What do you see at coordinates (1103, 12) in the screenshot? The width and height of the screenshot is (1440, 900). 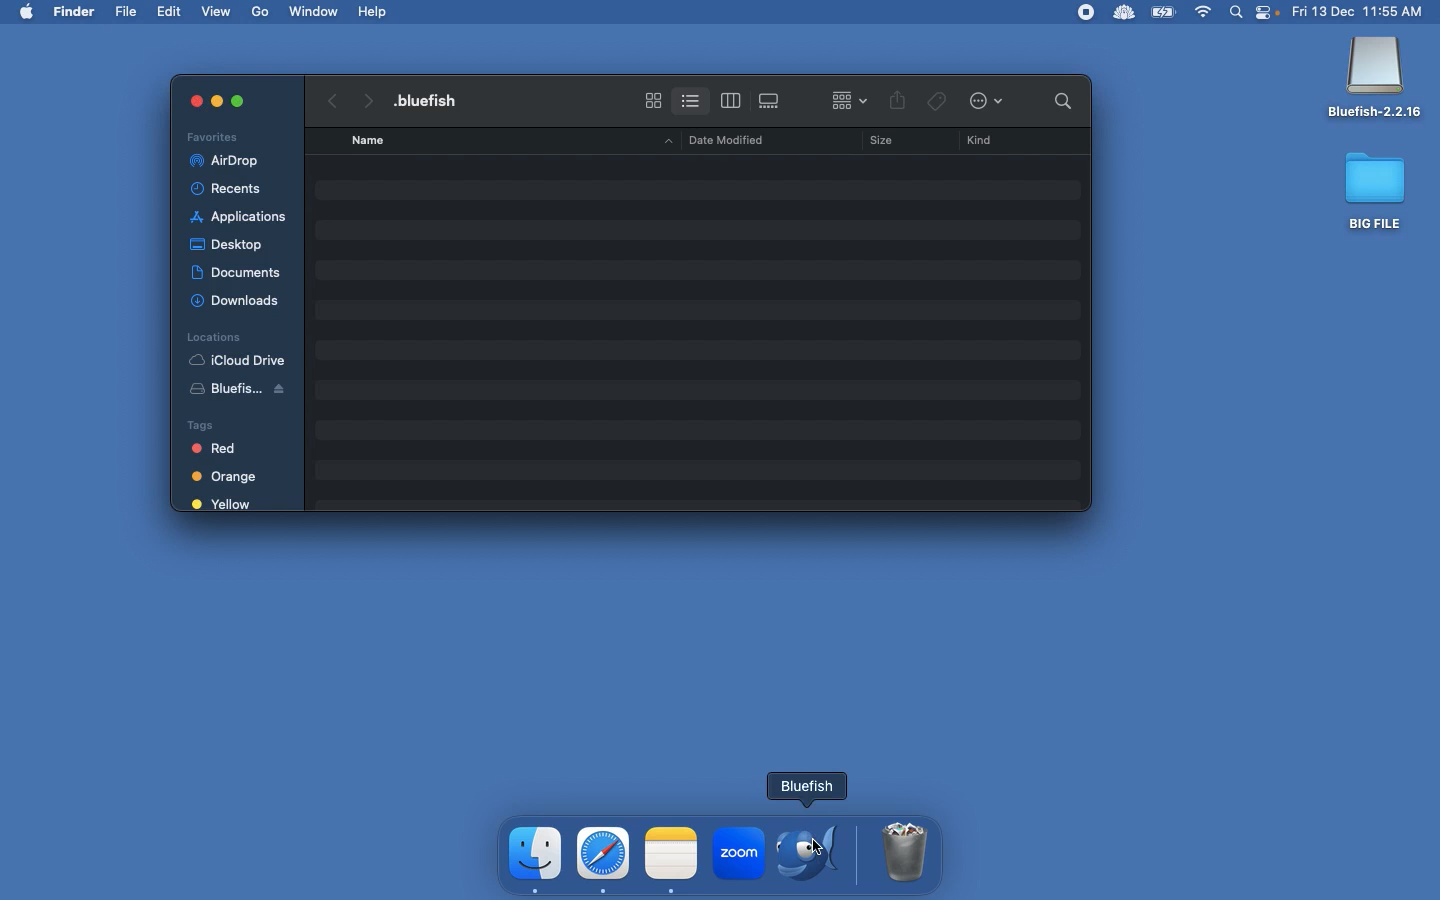 I see `Extensions` at bounding box center [1103, 12].